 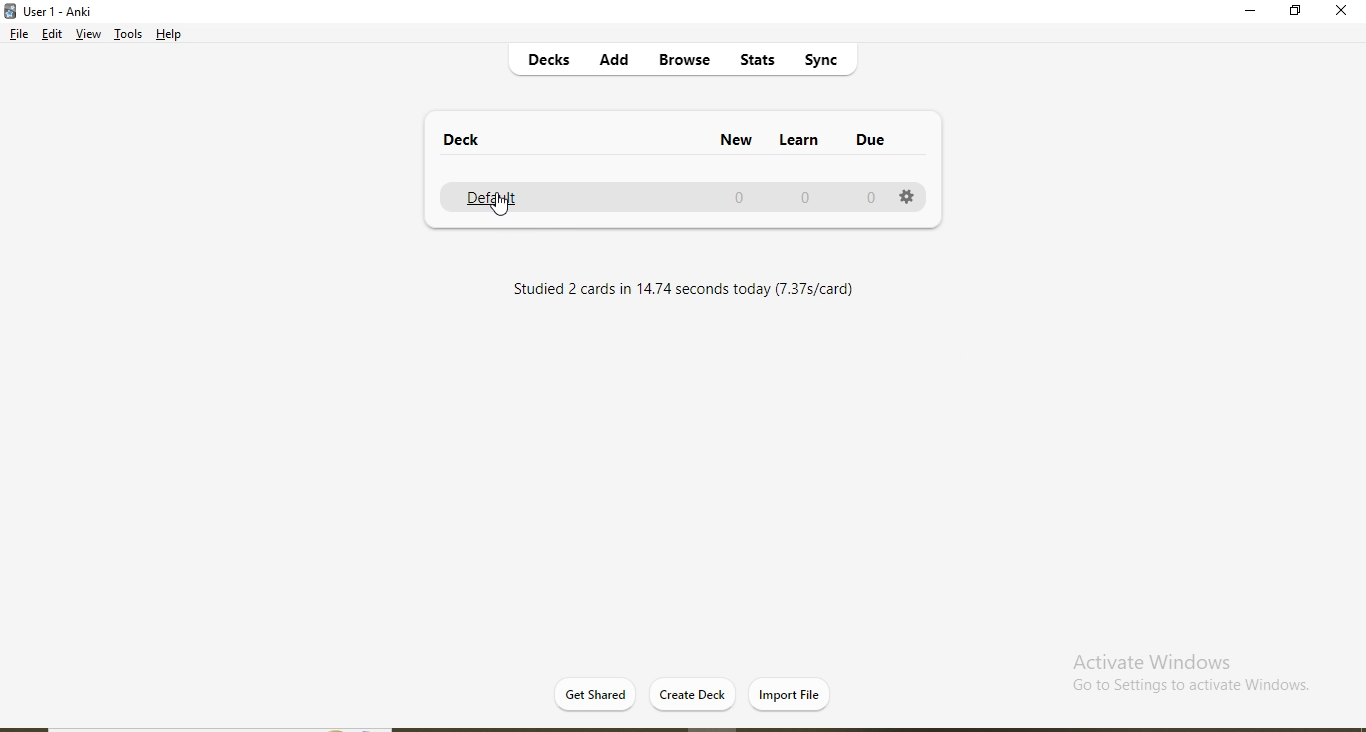 What do you see at coordinates (1295, 13) in the screenshot?
I see `restore` at bounding box center [1295, 13].